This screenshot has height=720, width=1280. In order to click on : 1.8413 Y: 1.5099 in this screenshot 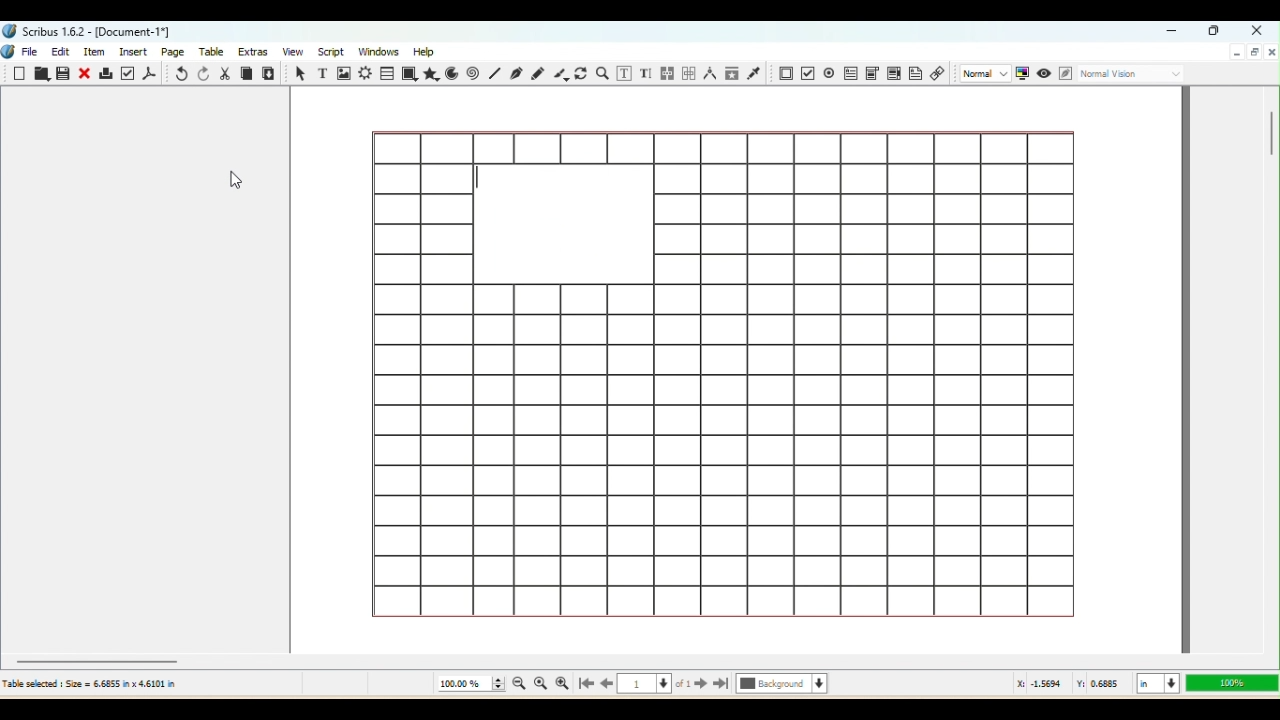, I will do `click(1070, 685)`.